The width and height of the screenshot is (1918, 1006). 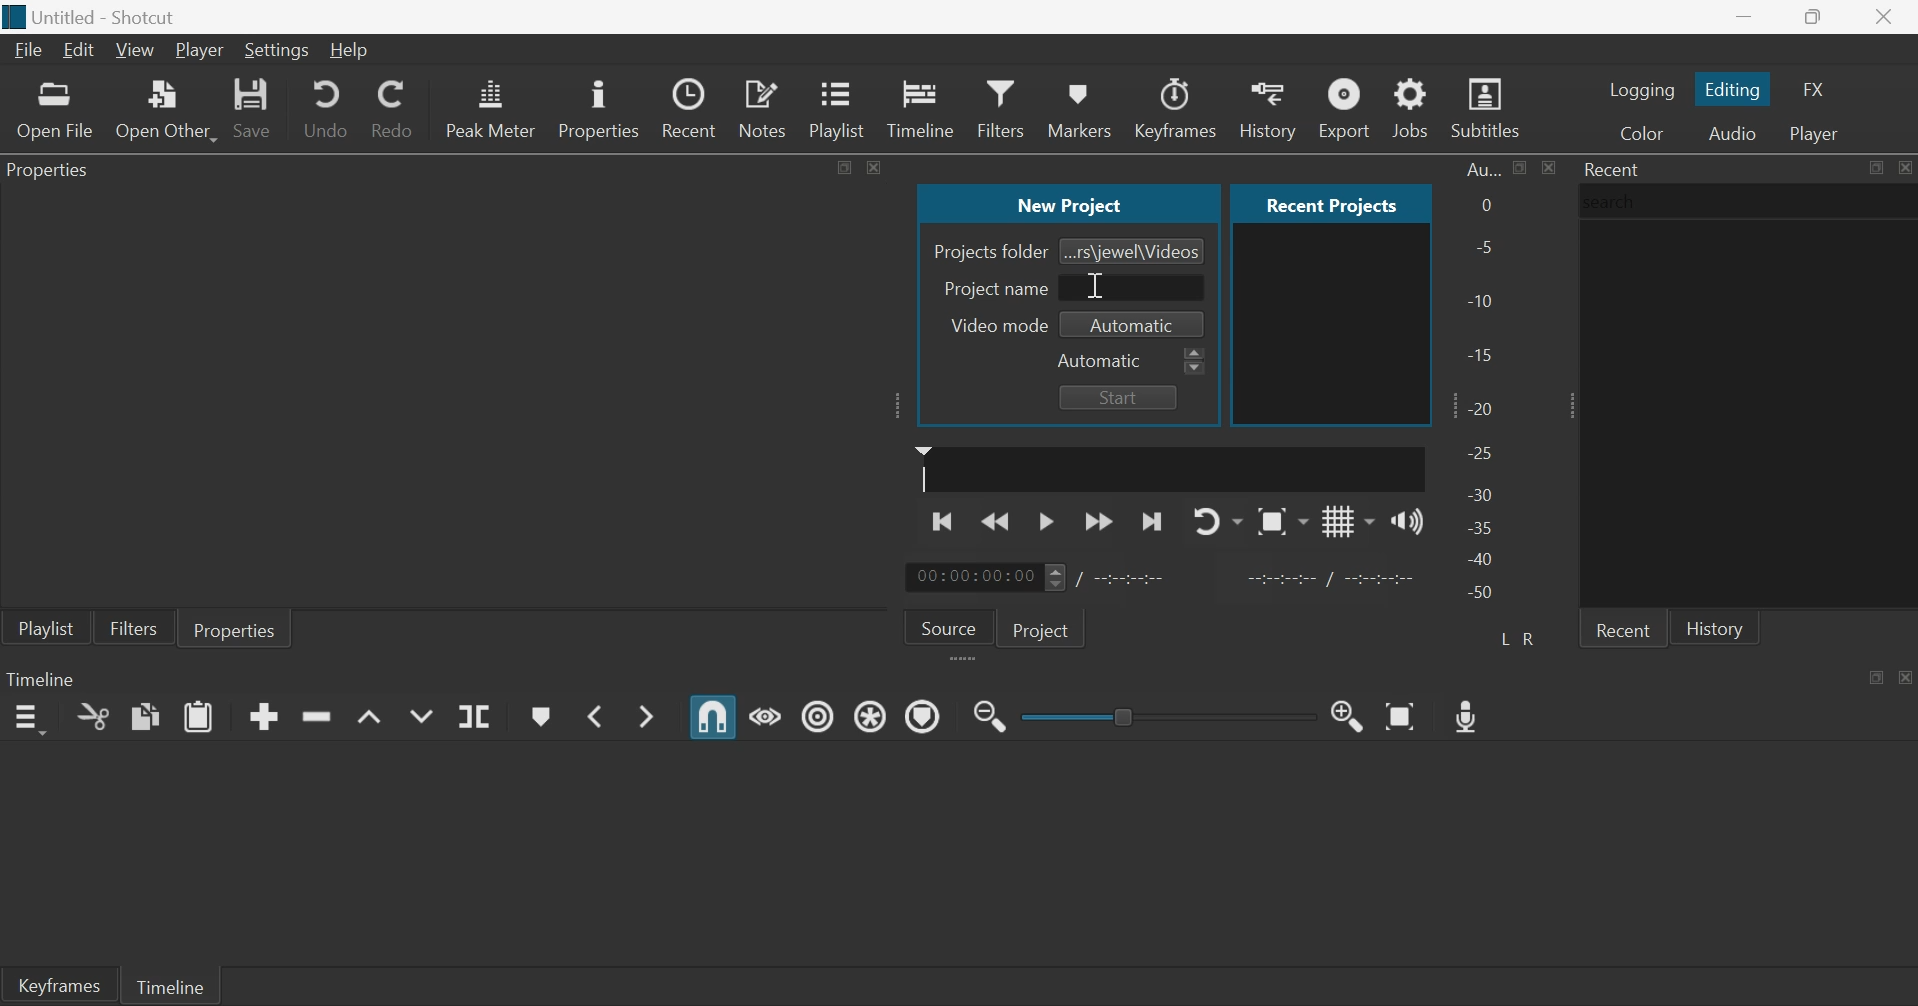 I want to click on Settings, so click(x=277, y=51).